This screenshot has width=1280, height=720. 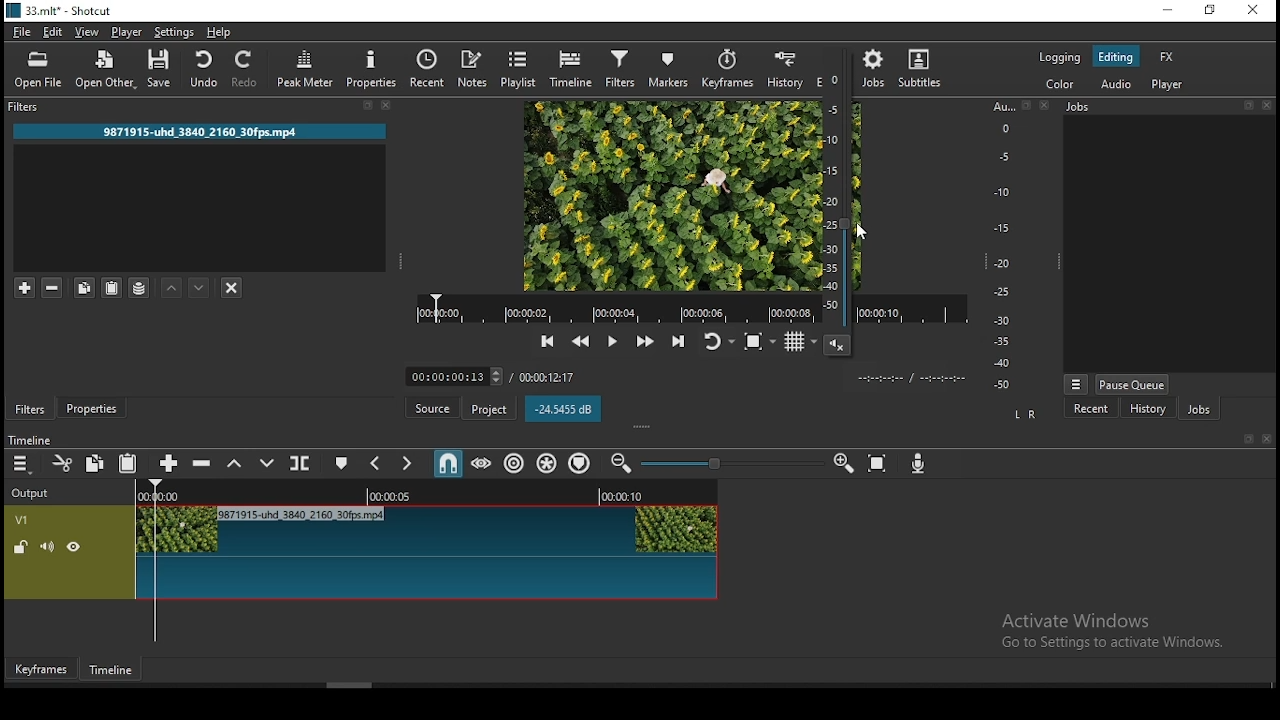 What do you see at coordinates (39, 72) in the screenshot?
I see `open file` at bounding box center [39, 72].